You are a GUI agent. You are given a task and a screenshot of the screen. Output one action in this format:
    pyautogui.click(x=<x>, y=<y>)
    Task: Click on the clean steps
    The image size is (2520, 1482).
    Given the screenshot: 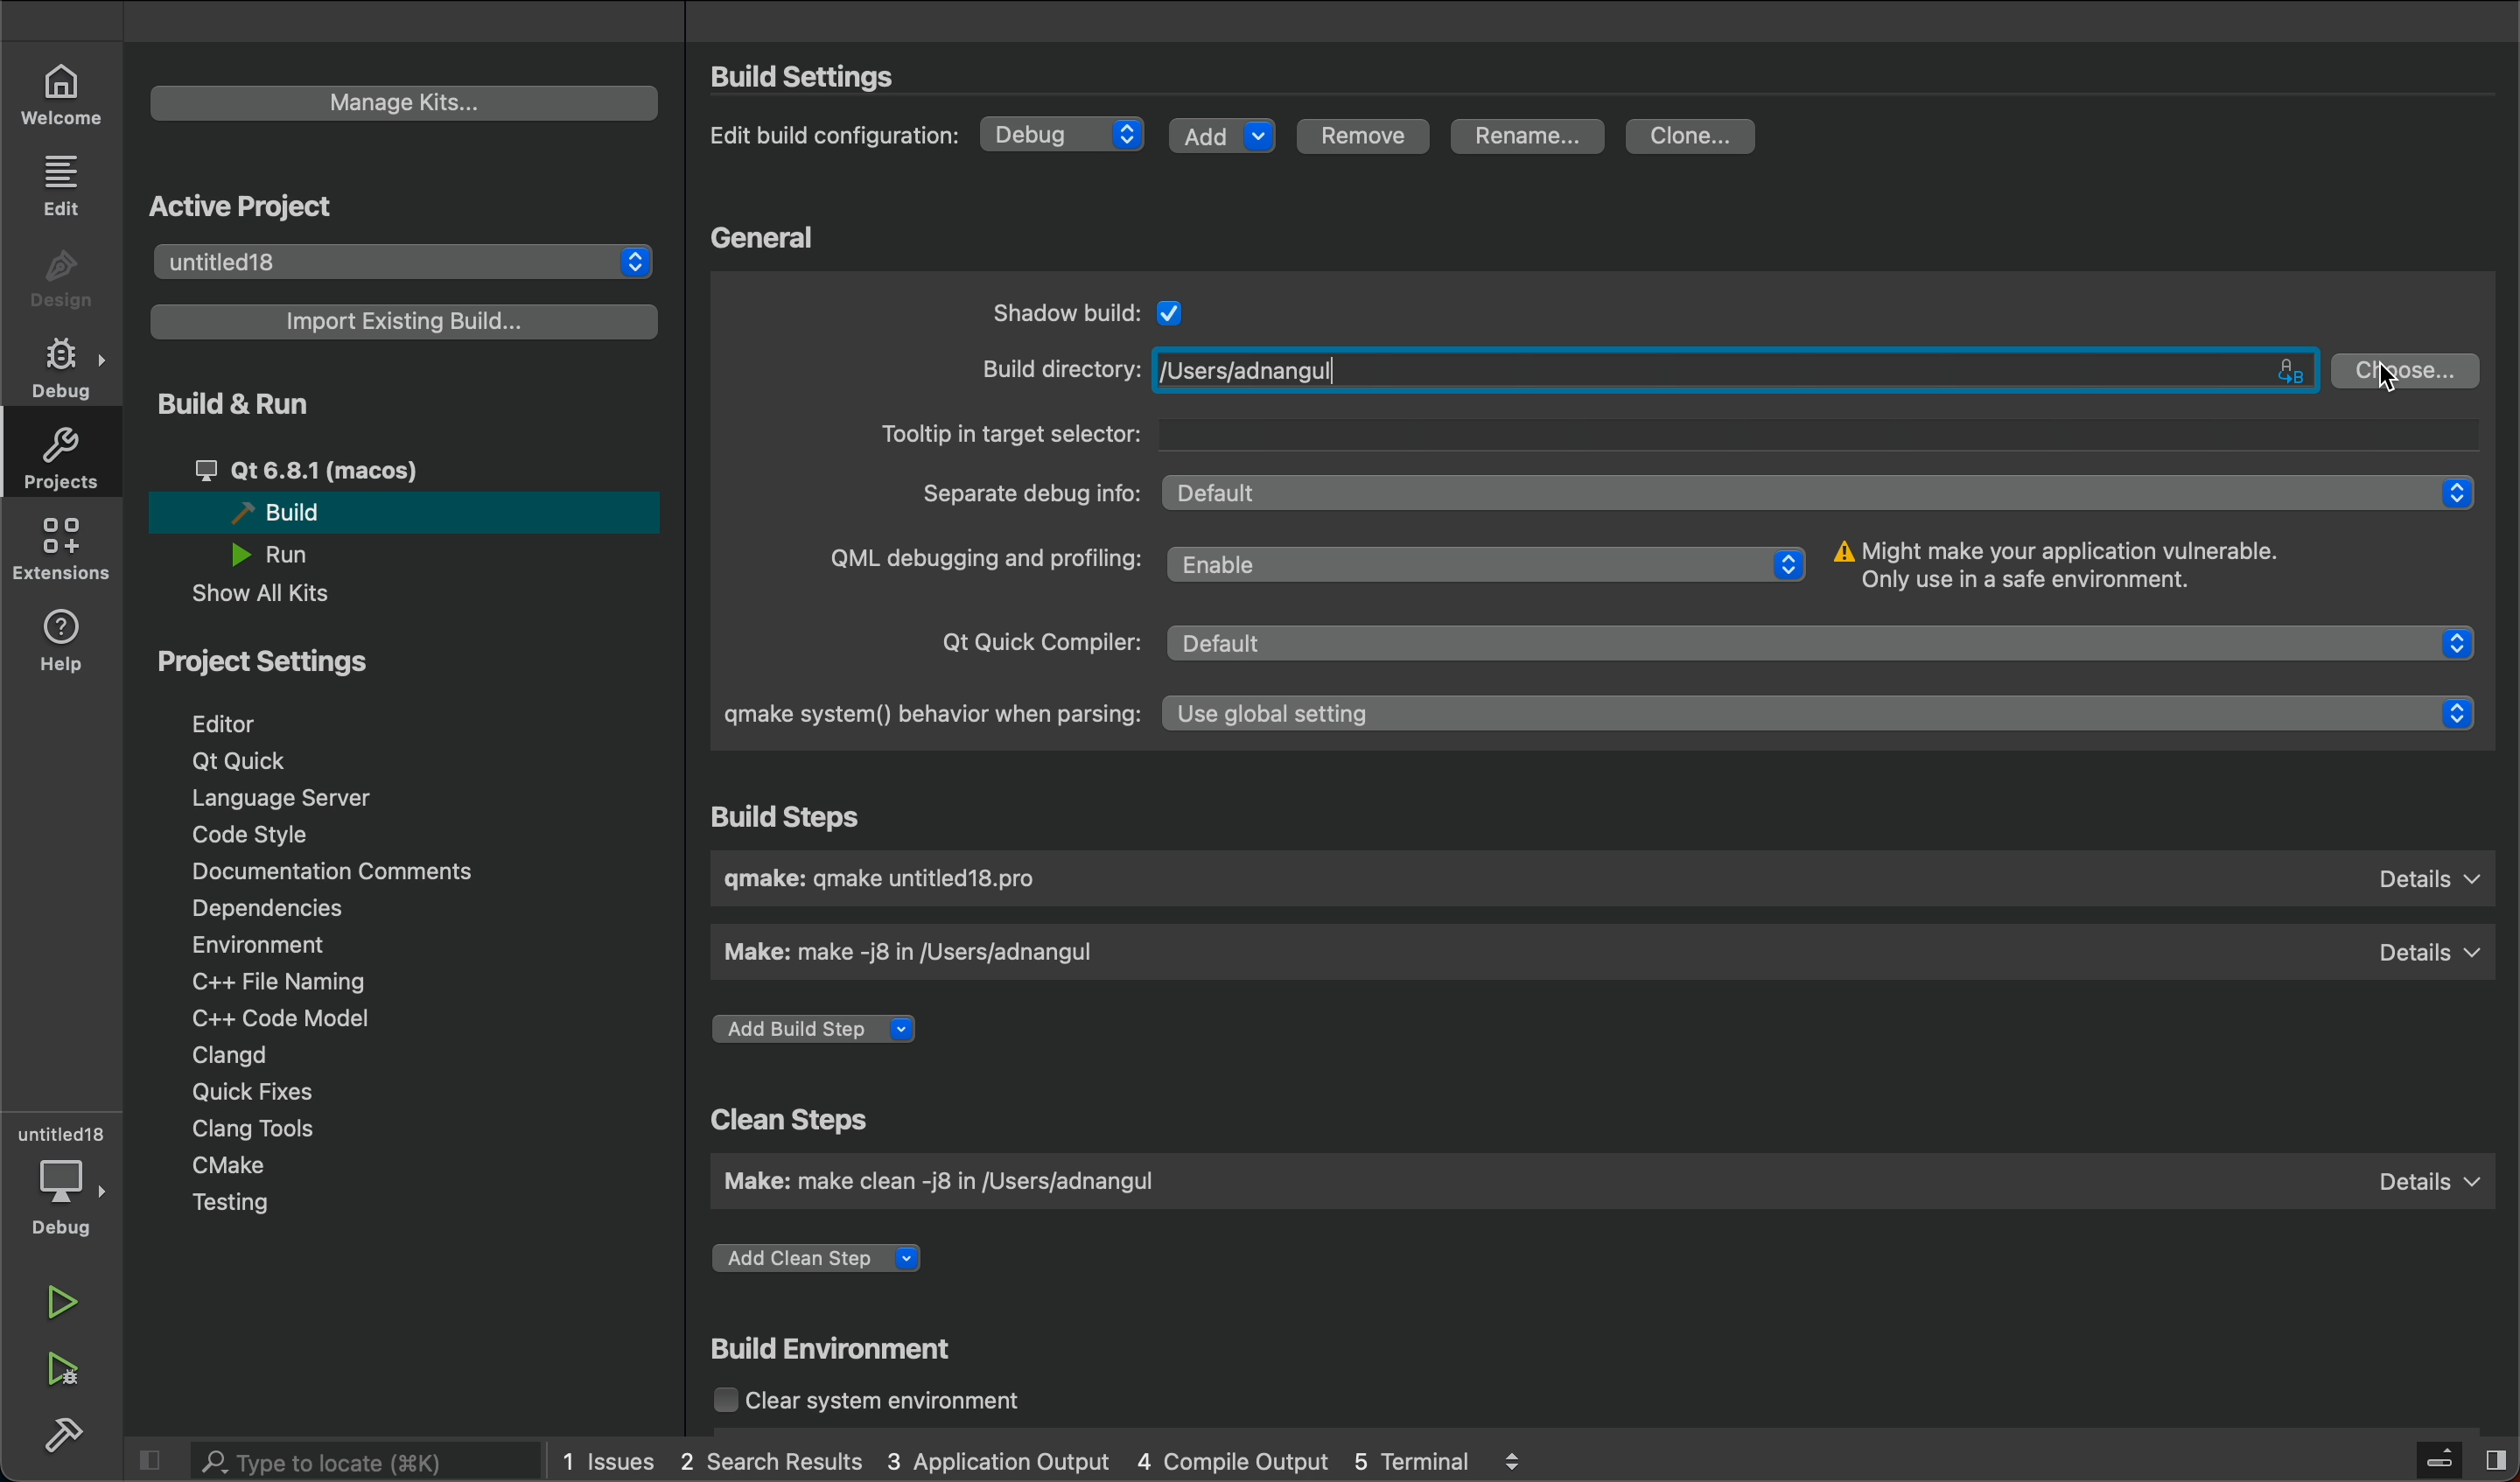 What is the action you would take?
    pyautogui.click(x=785, y=1116)
    